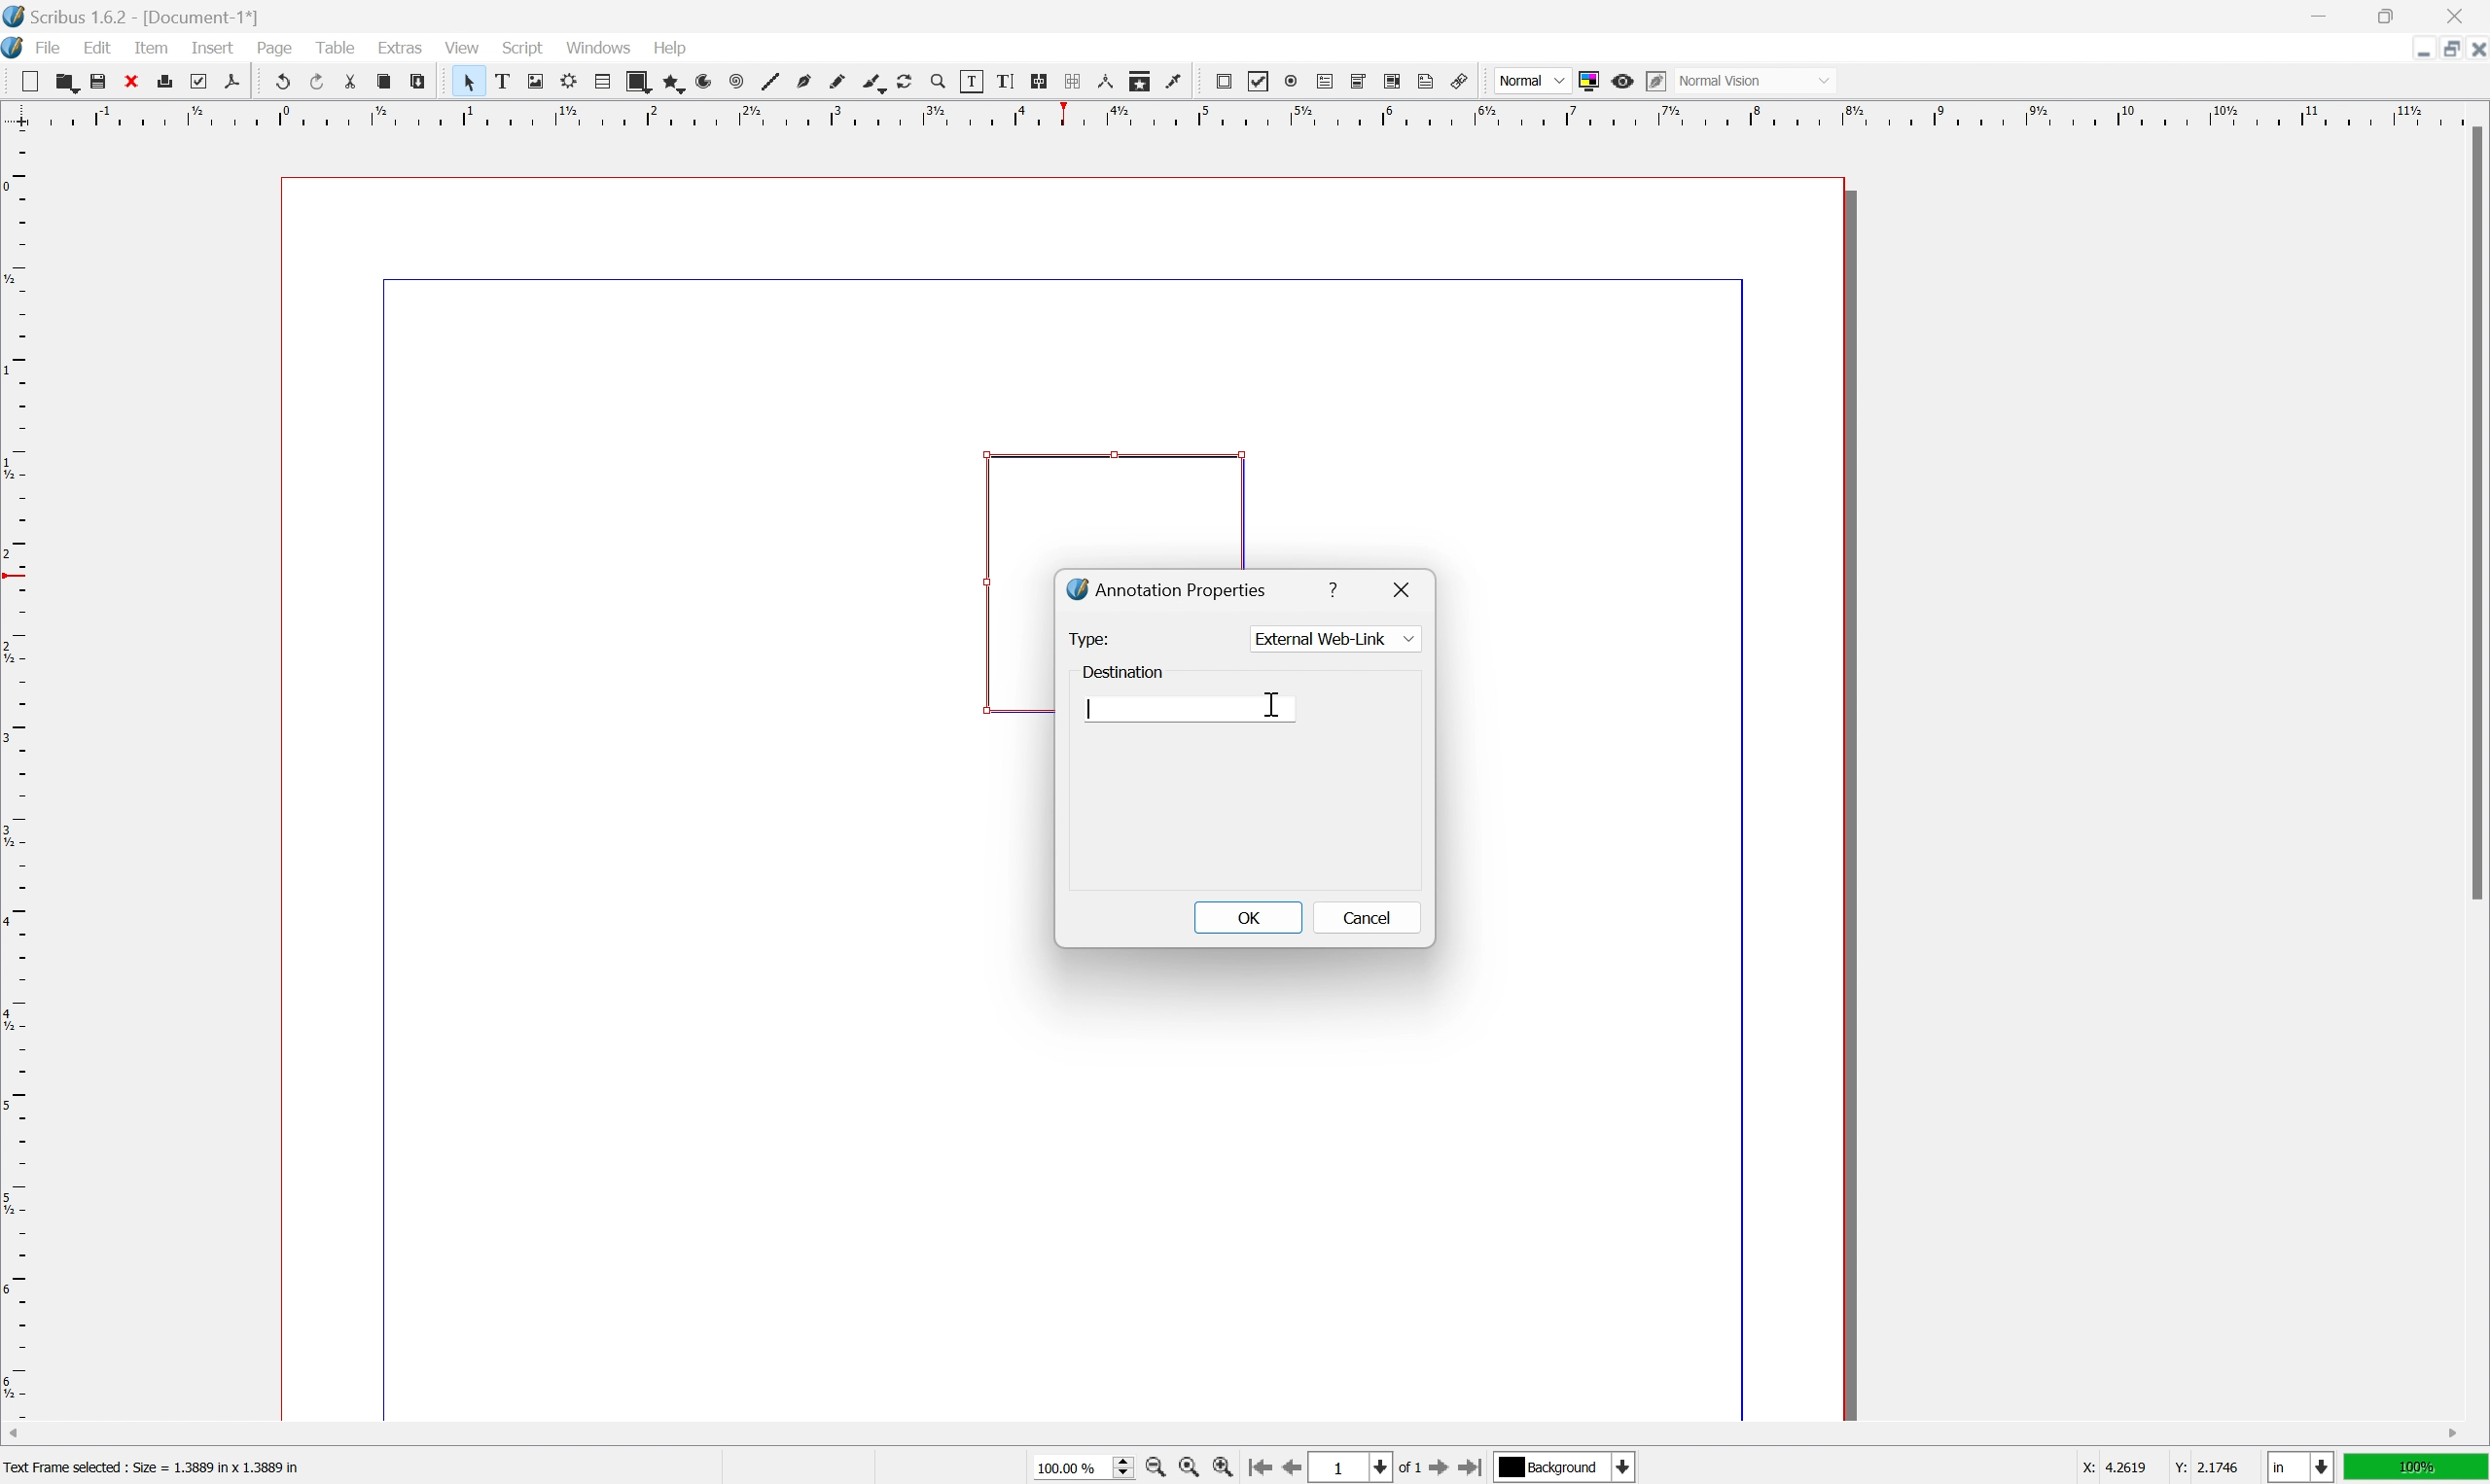  What do you see at coordinates (804, 82) in the screenshot?
I see `bezier curve` at bounding box center [804, 82].